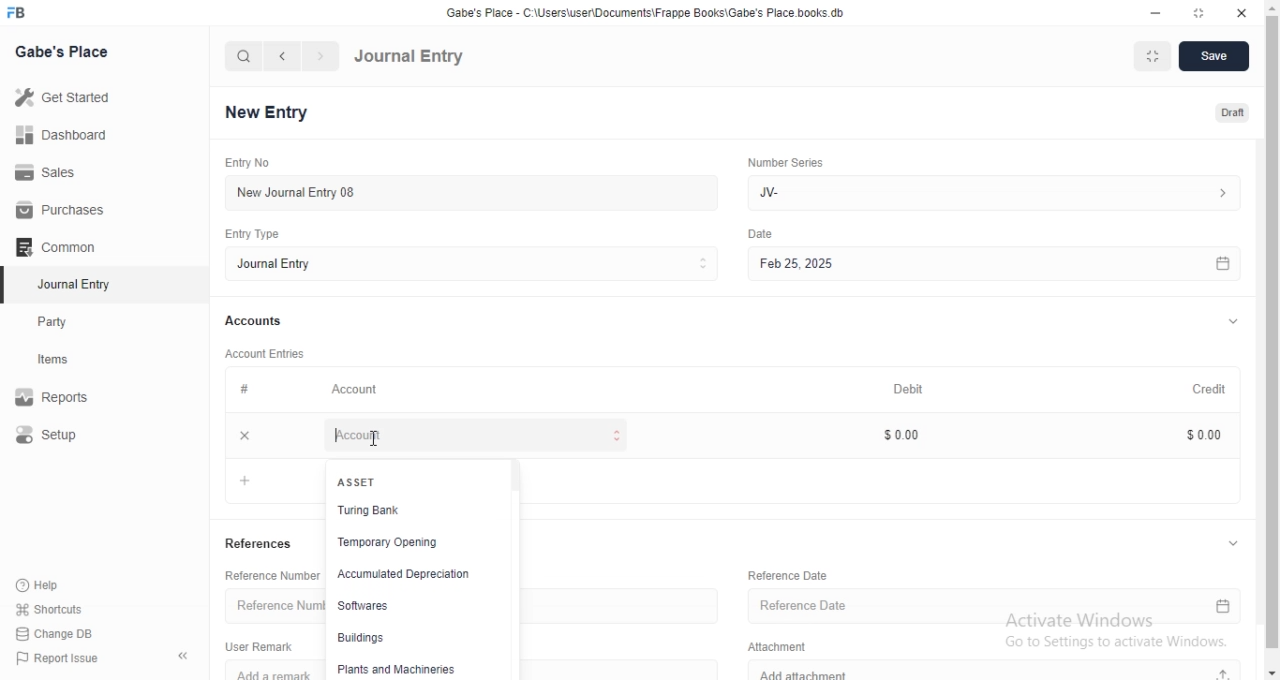 Image resolution: width=1280 pixels, height=680 pixels. What do you see at coordinates (519, 568) in the screenshot?
I see `vertical scroll bar` at bounding box center [519, 568].